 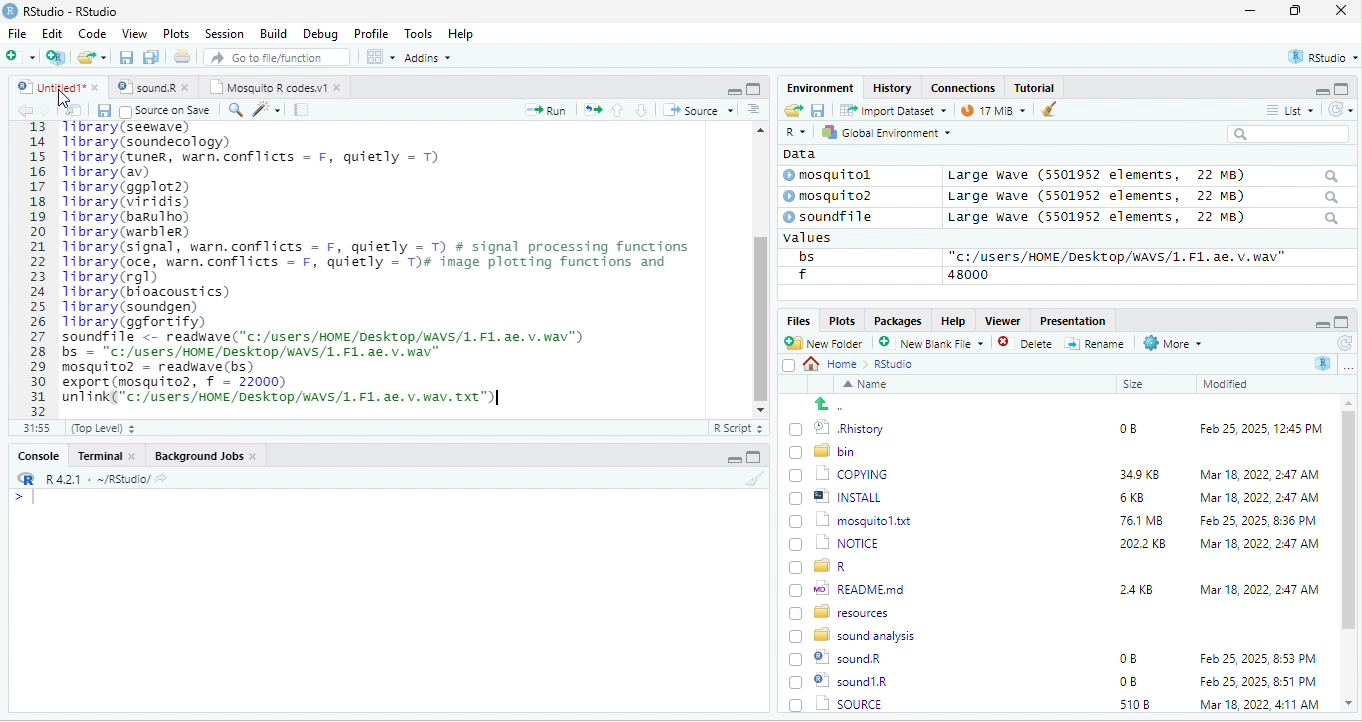 I want to click on © mosquitol, so click(x=842, y=175).